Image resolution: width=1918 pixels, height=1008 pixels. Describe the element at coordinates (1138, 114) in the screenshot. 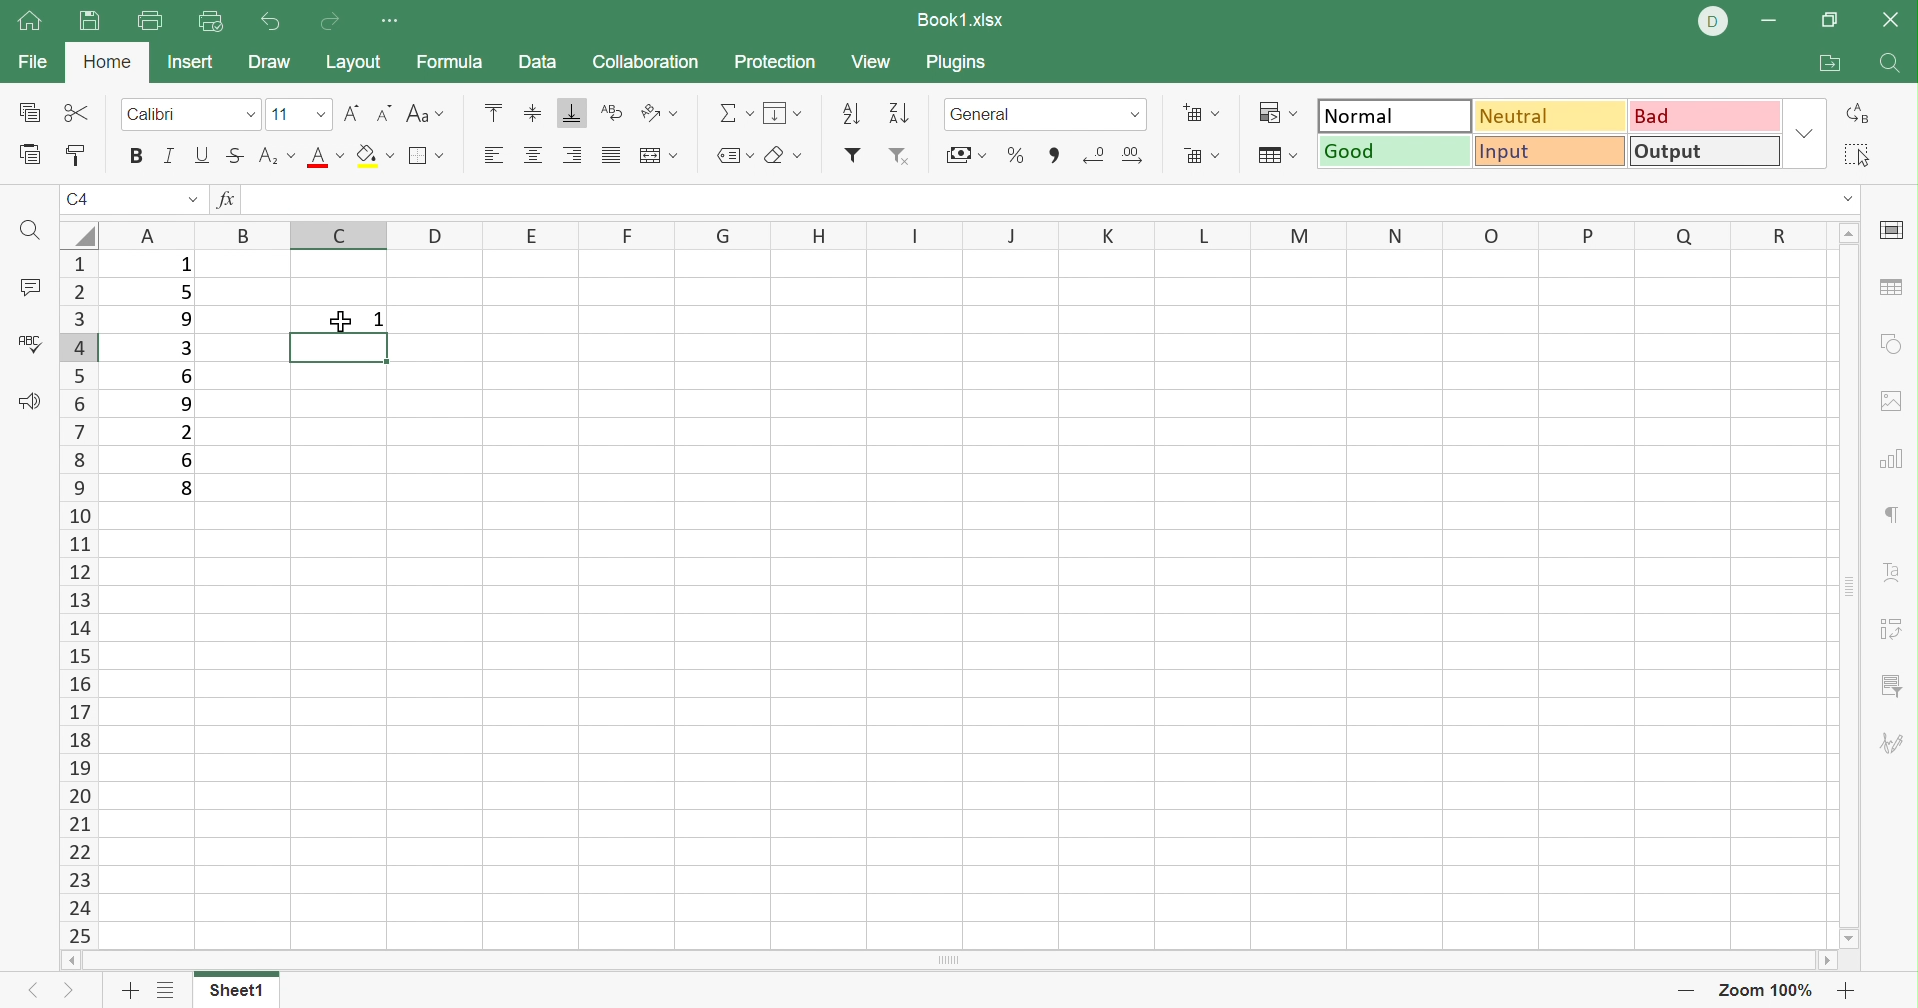

I see `Drop down` at that location.